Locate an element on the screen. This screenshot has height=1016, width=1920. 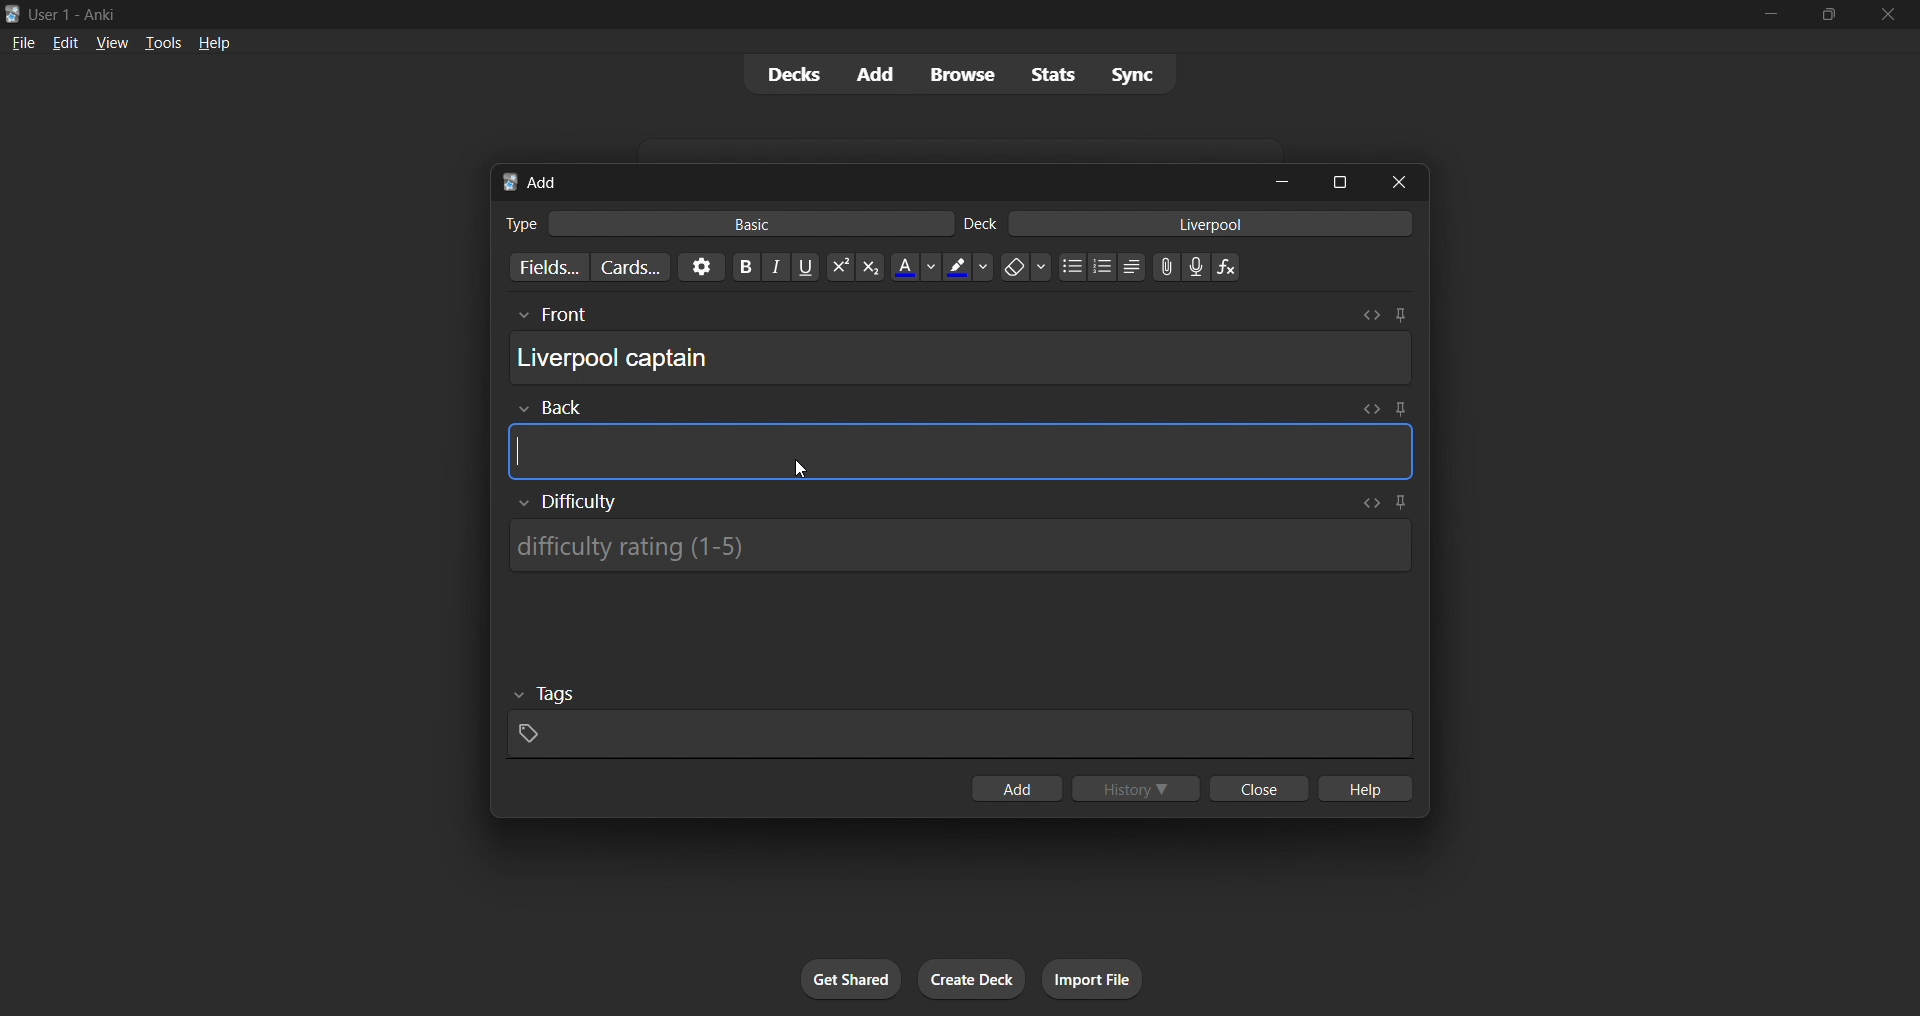
Equation is located at coordinates (1226, 267).